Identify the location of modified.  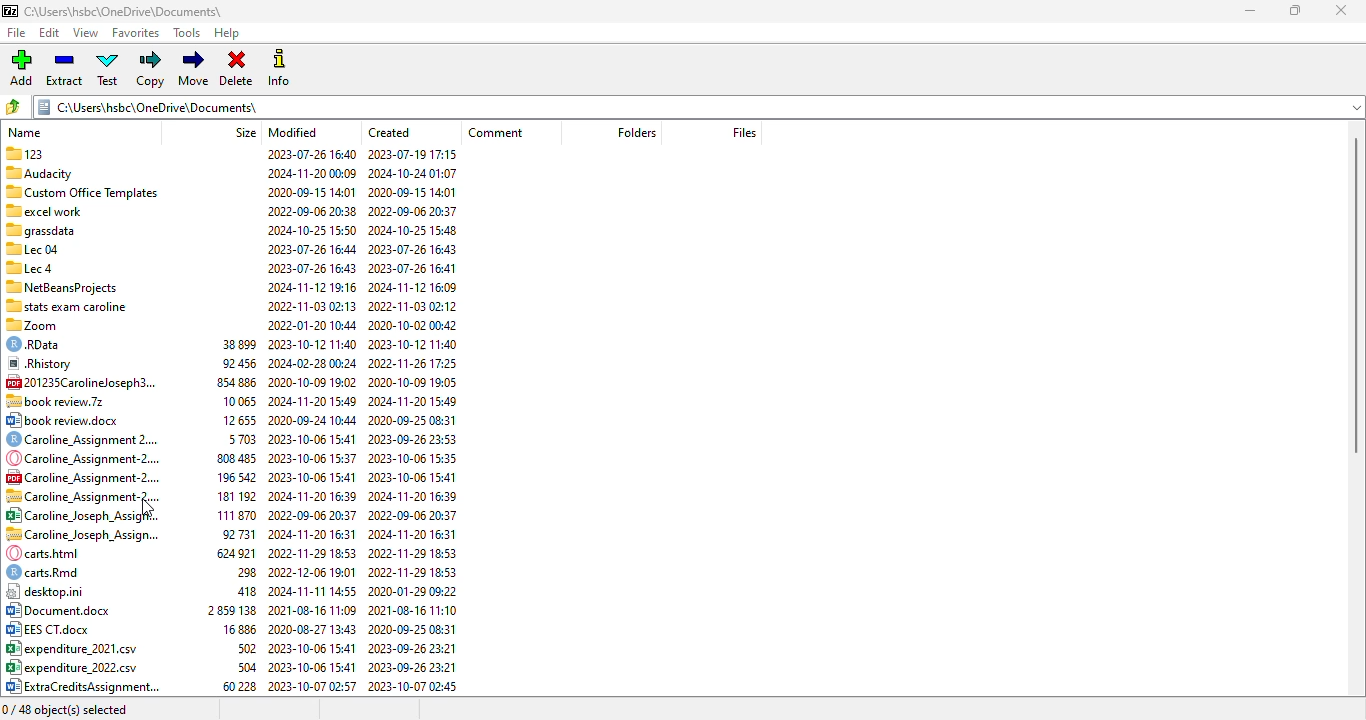
(292, 132).